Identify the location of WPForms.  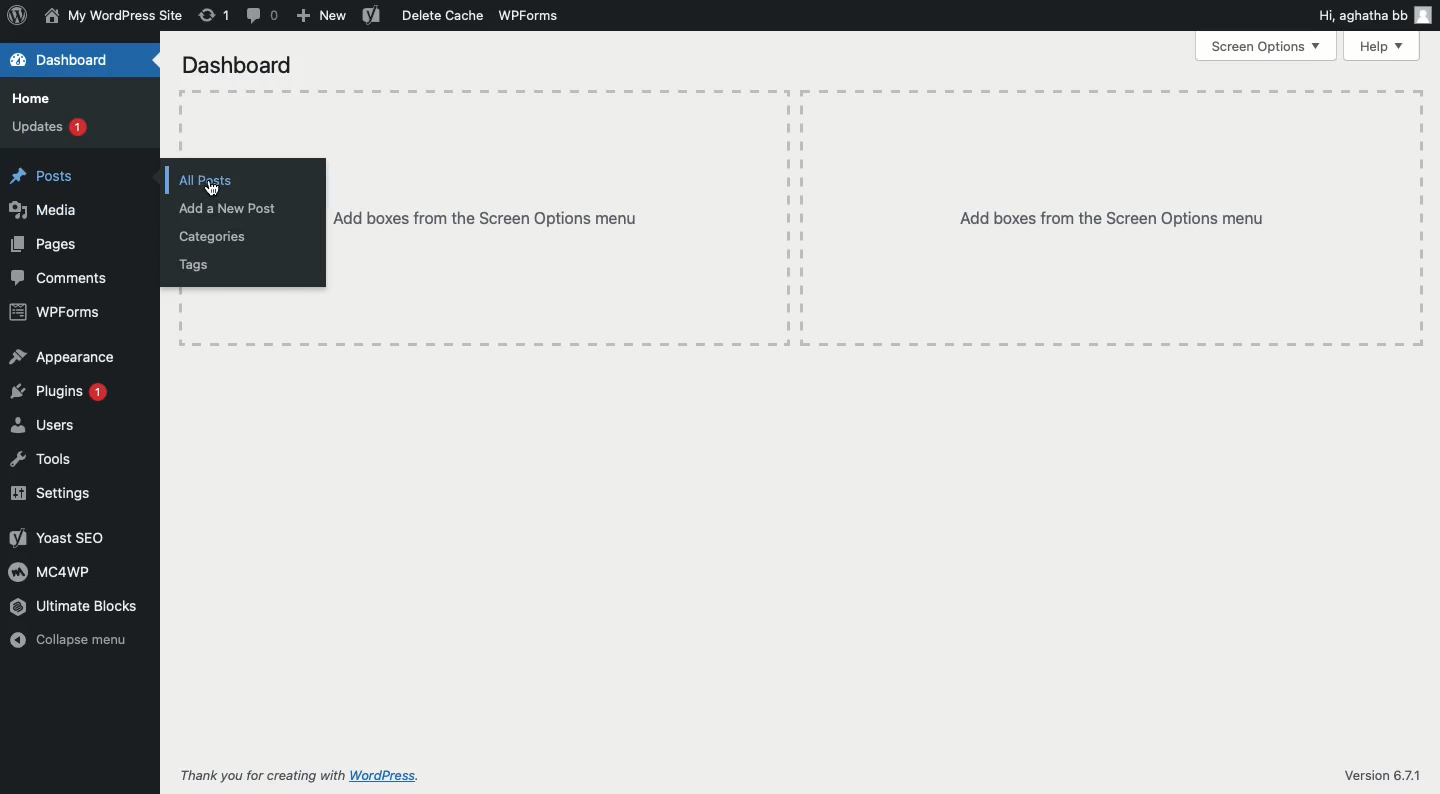
(54, 314).